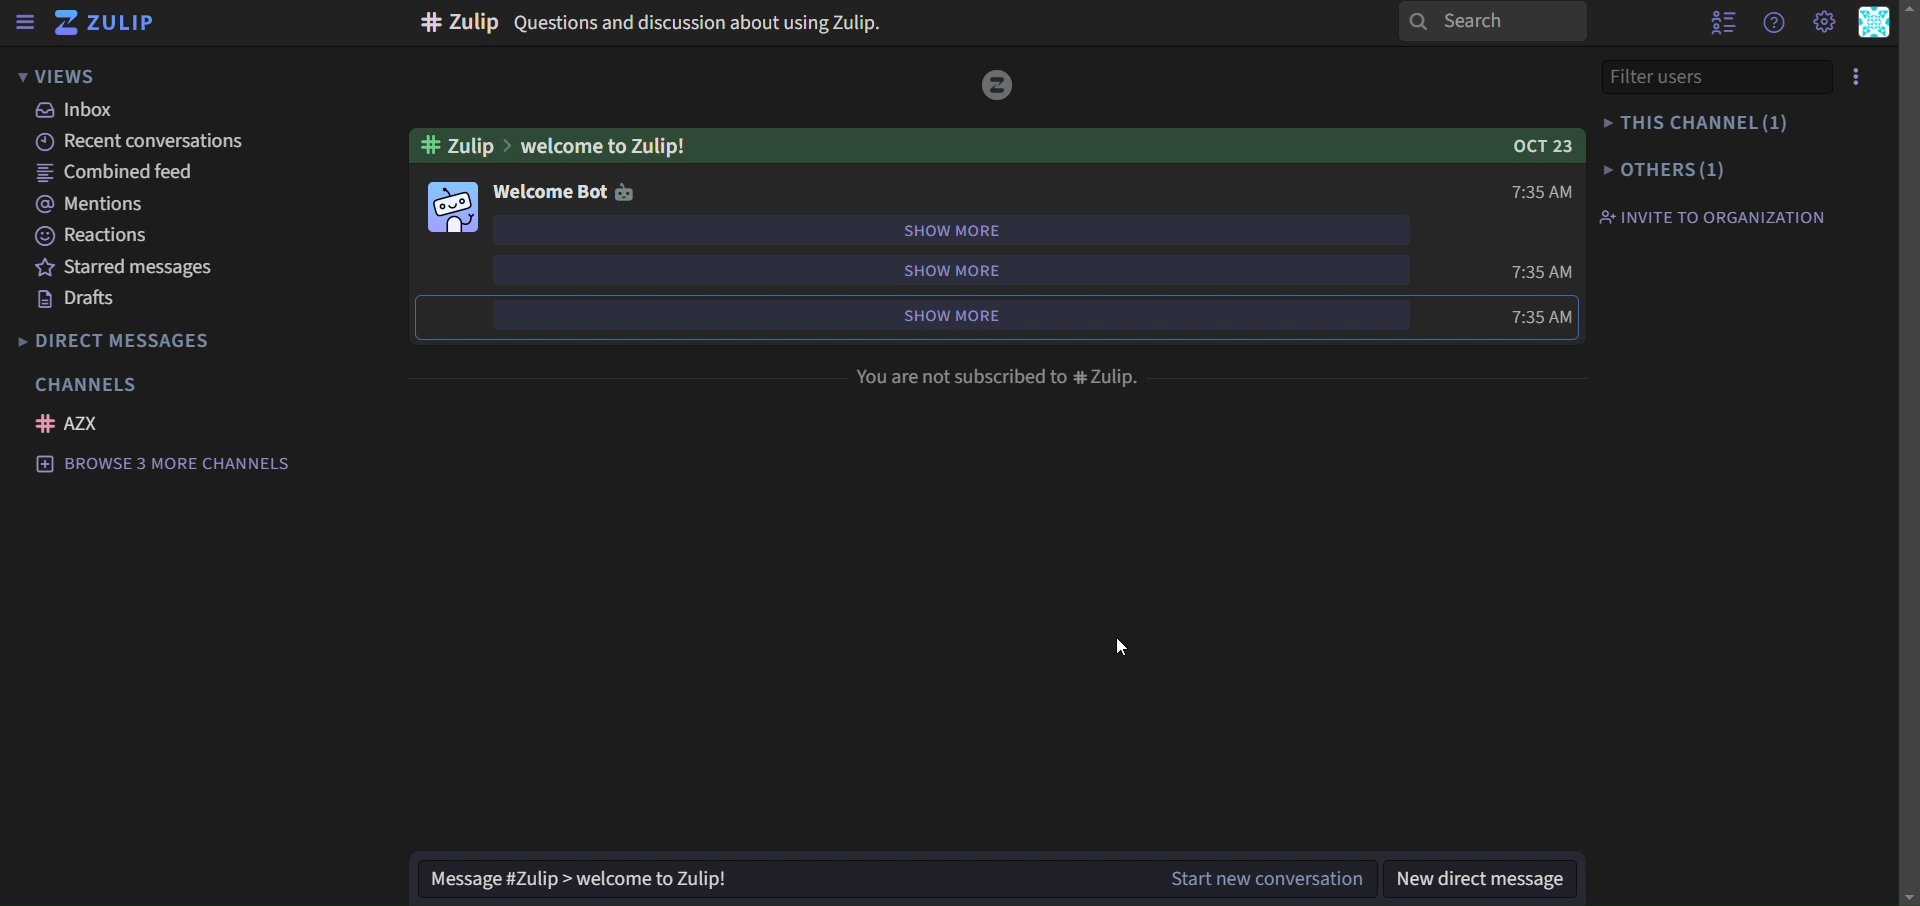  Describe the element at coordinates (1484, 879) in the screenshot. I see `new direct message` at that location.